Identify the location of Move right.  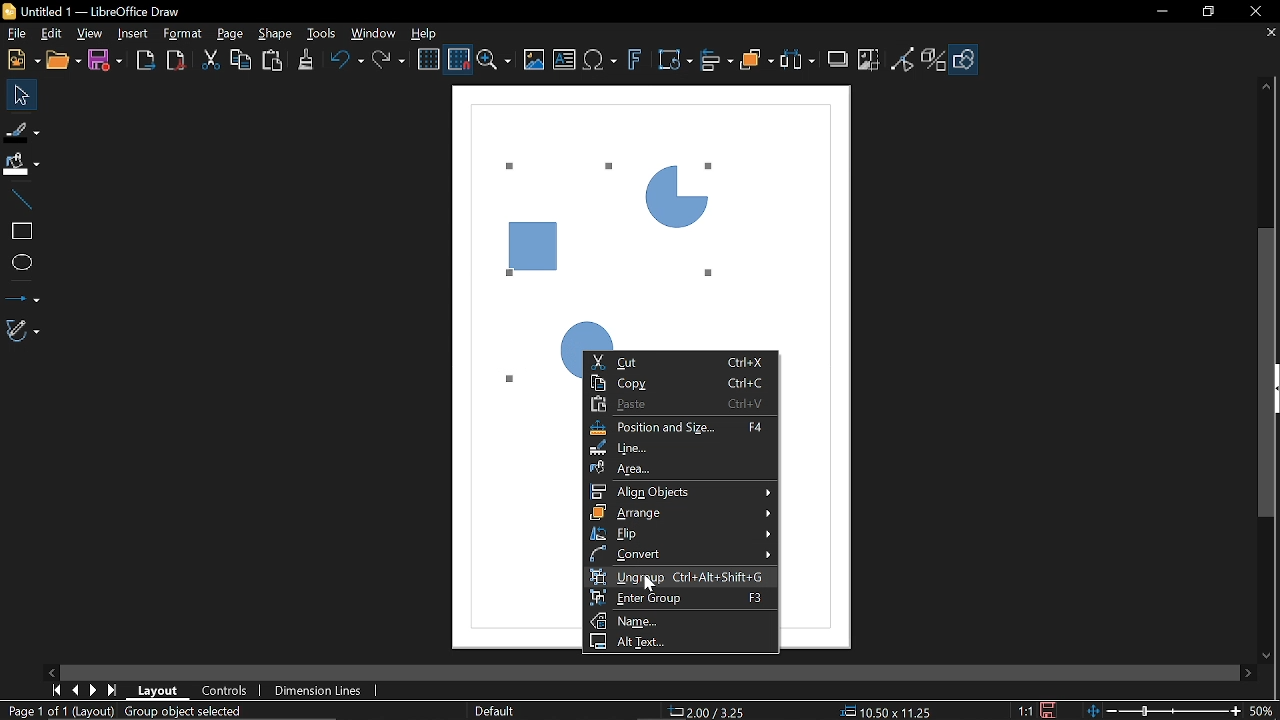
(1248, 673).